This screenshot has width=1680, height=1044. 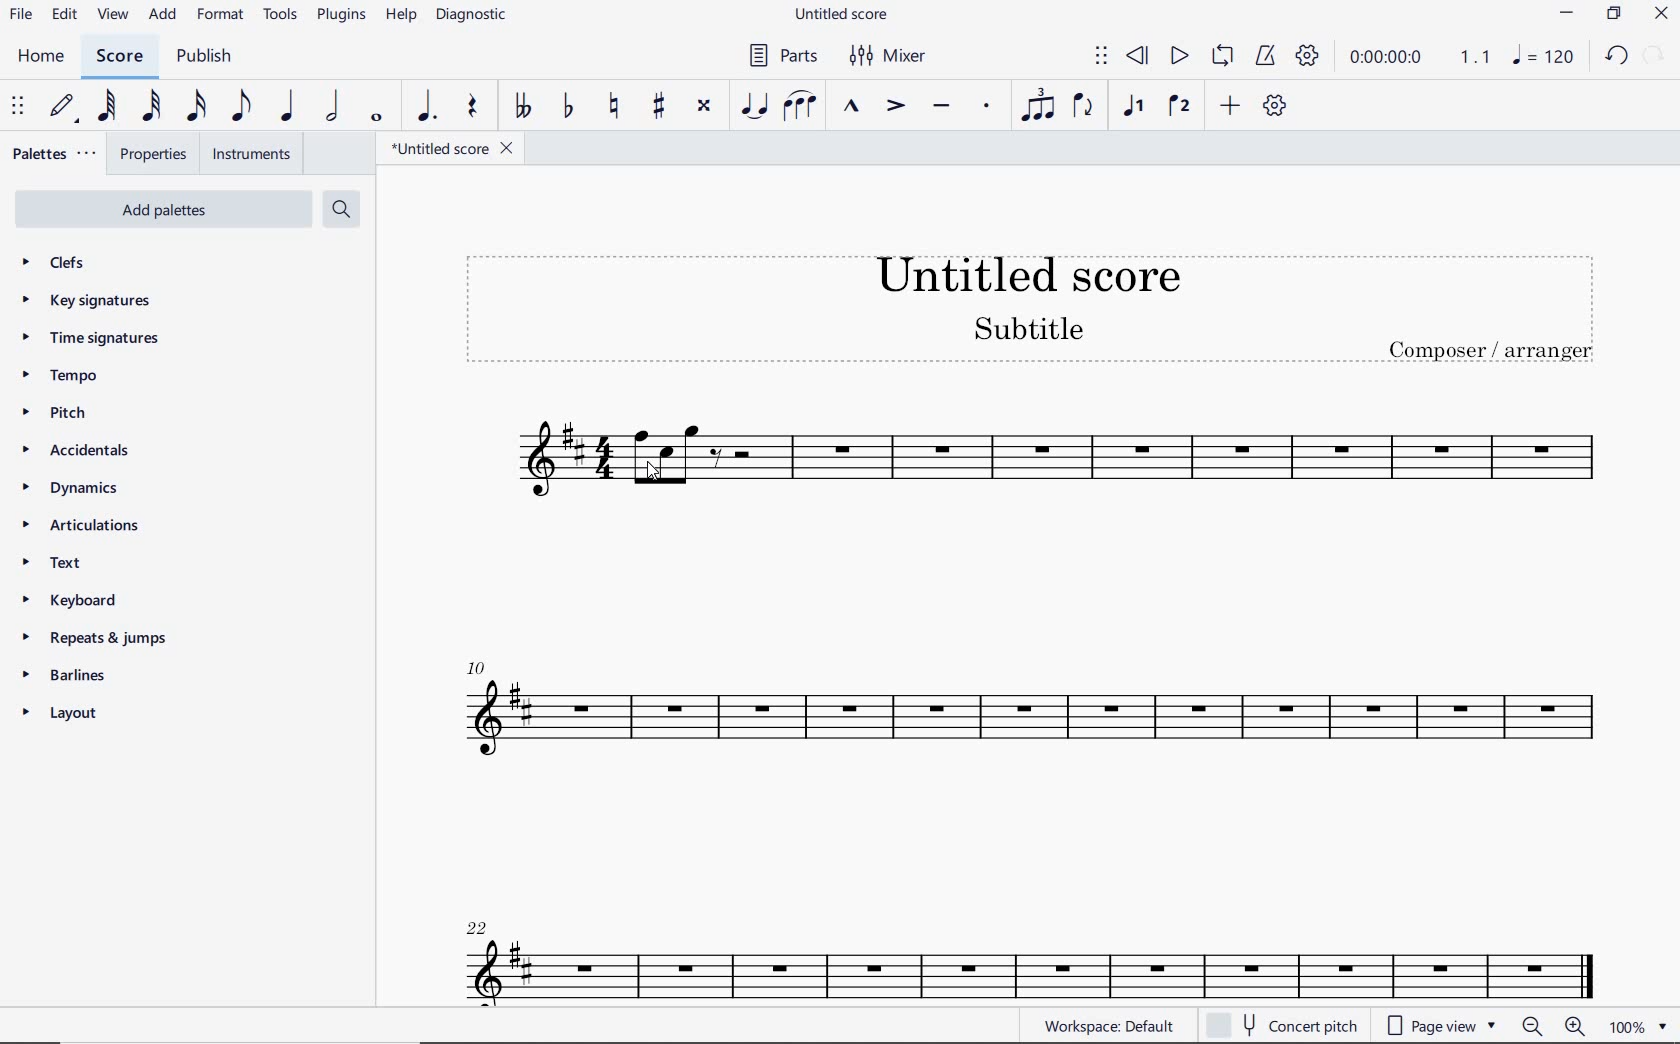 I want to click on MARCATO, so click(x=852, y=110).